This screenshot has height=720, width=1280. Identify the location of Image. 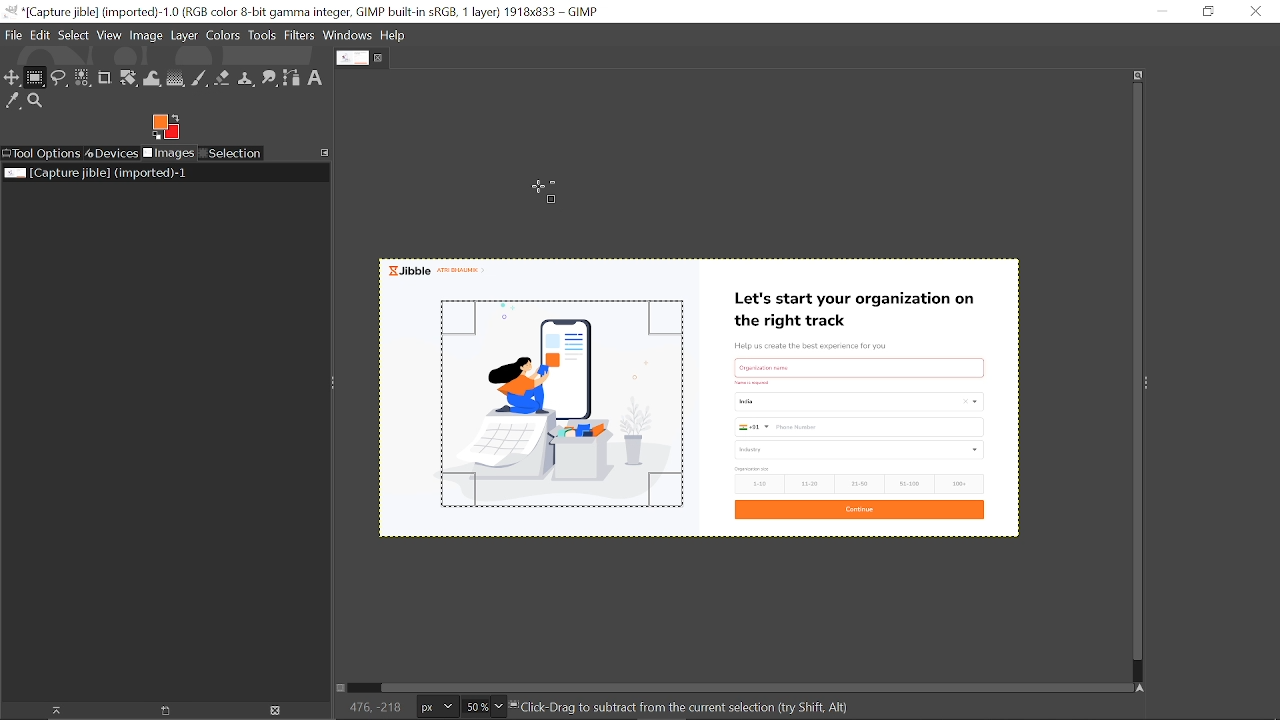
(146, 37).